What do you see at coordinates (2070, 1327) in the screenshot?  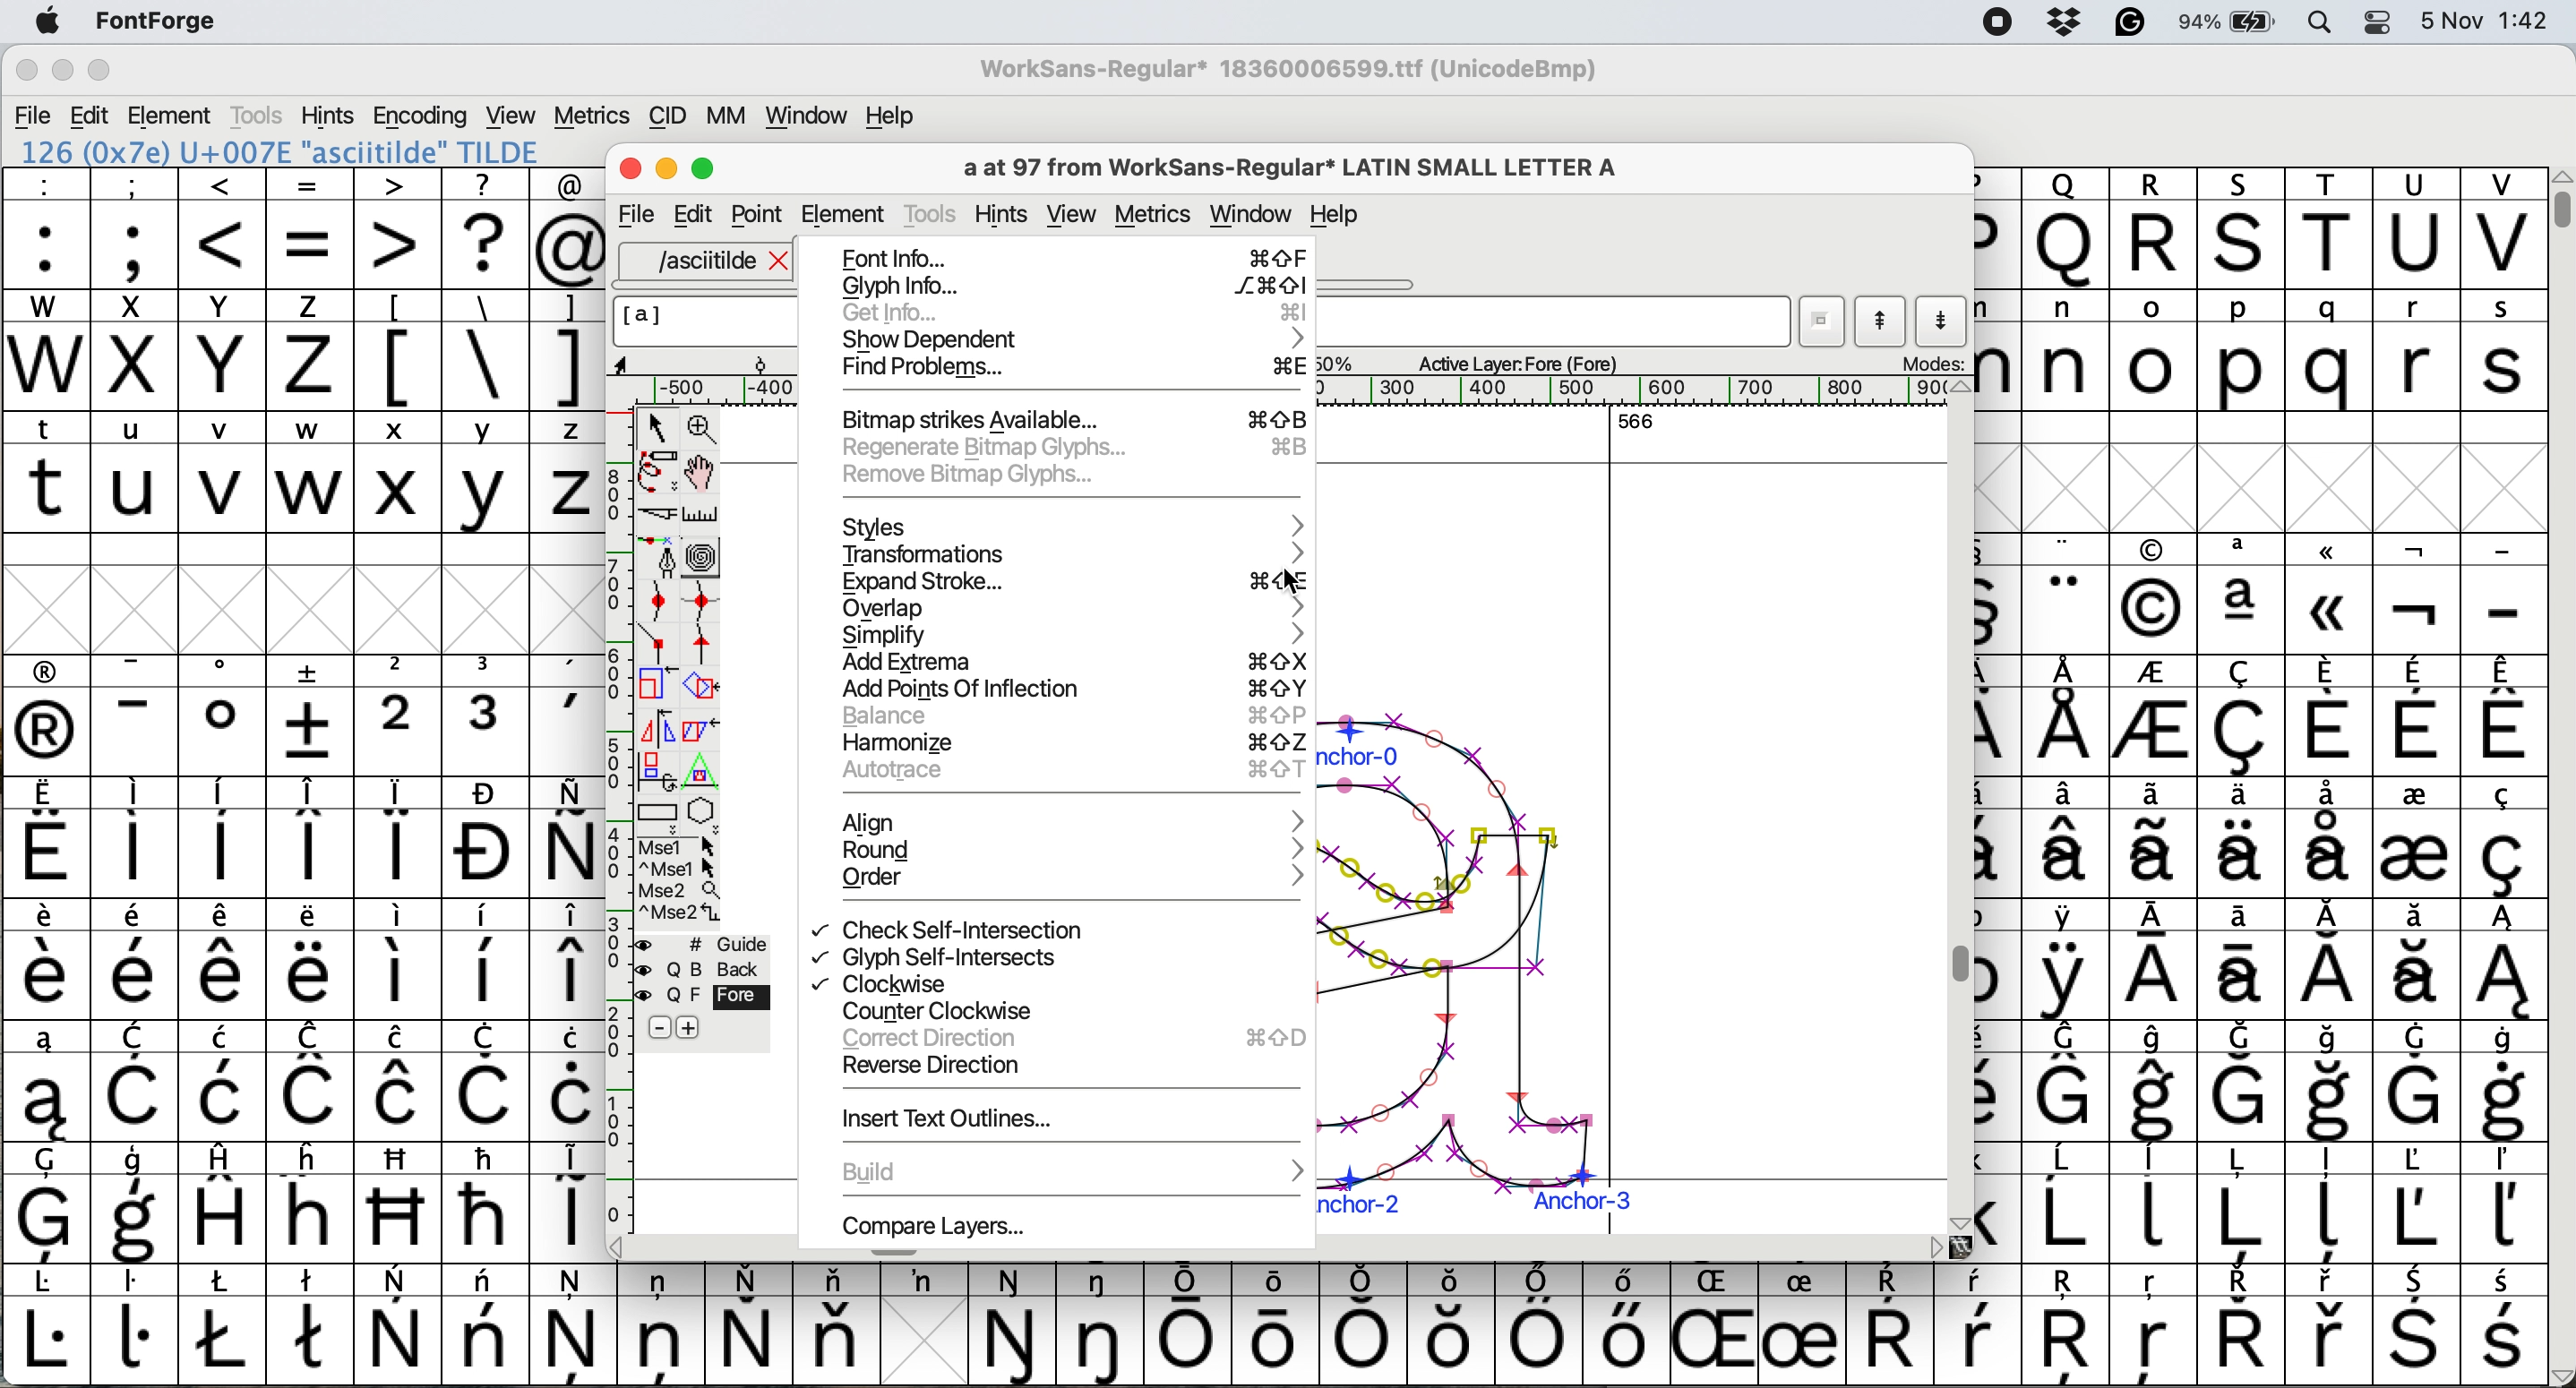 I see `` at bounding box center [2070, 1327].